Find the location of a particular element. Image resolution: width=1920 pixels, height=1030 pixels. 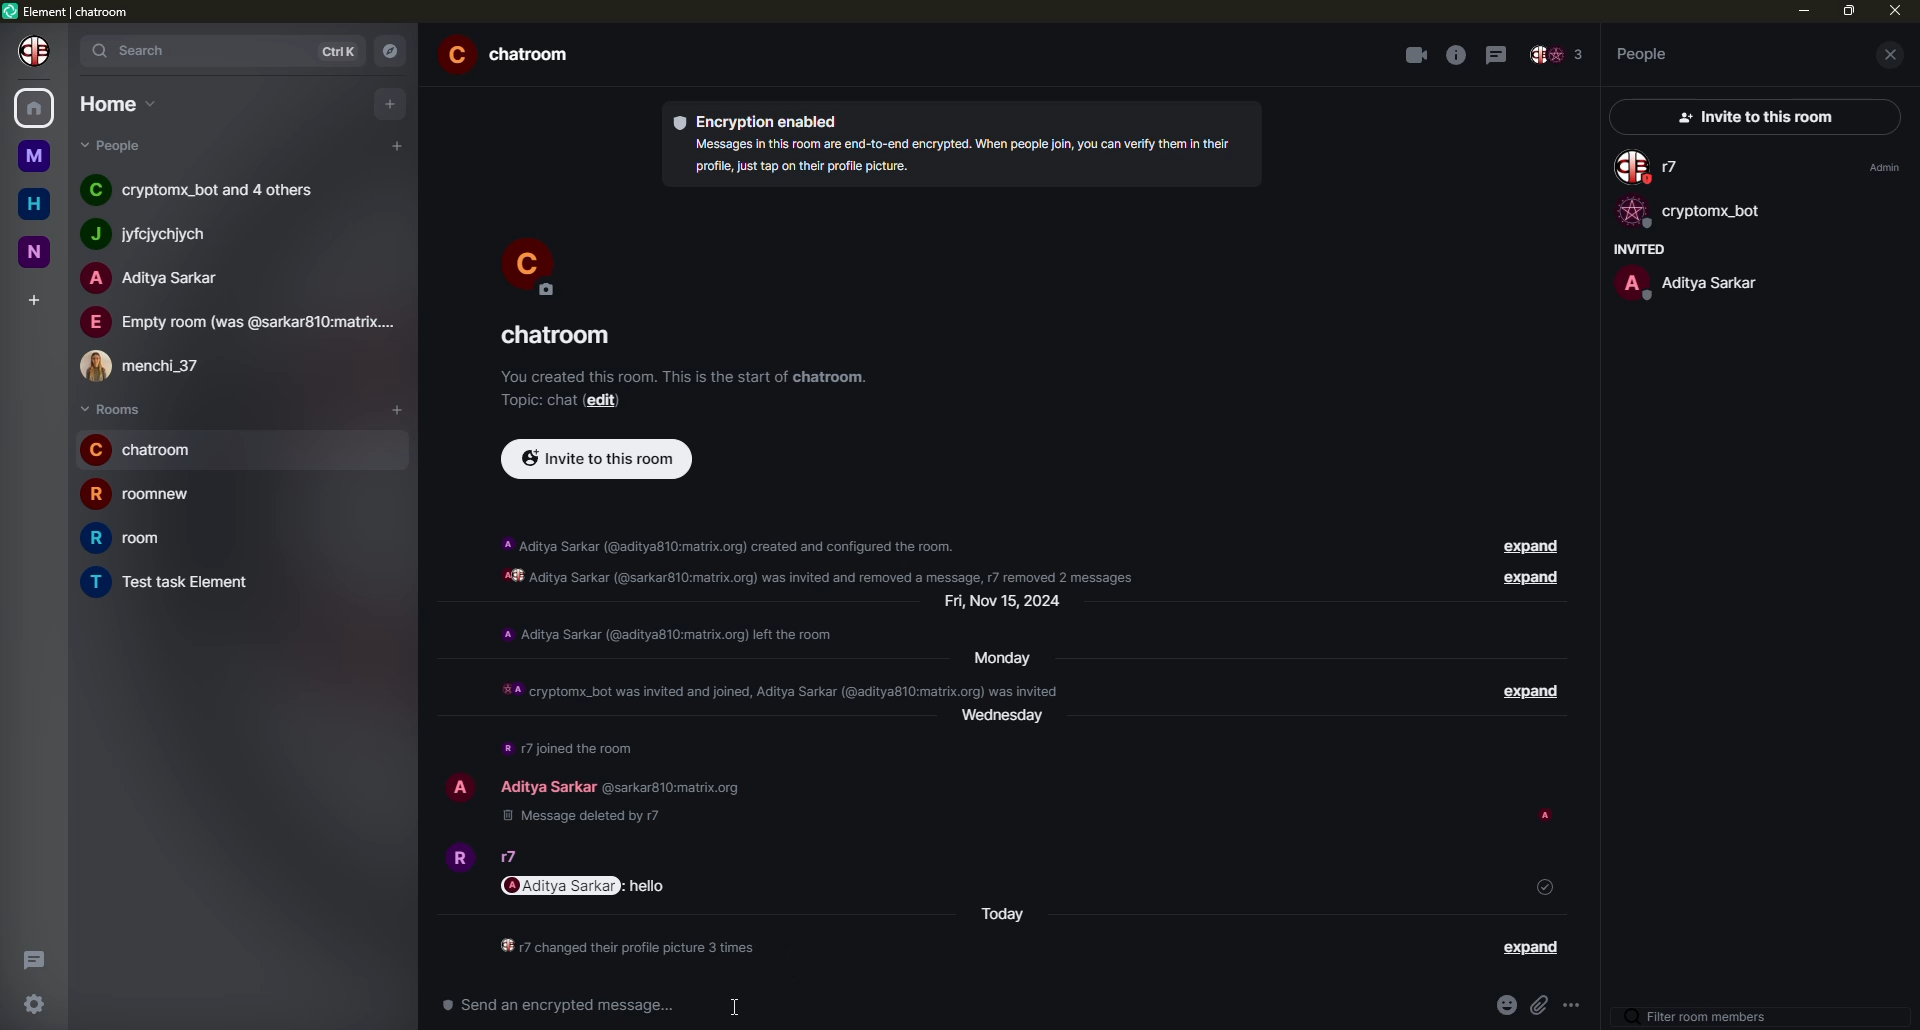

emoji is located at coordinates (1503, 1006).